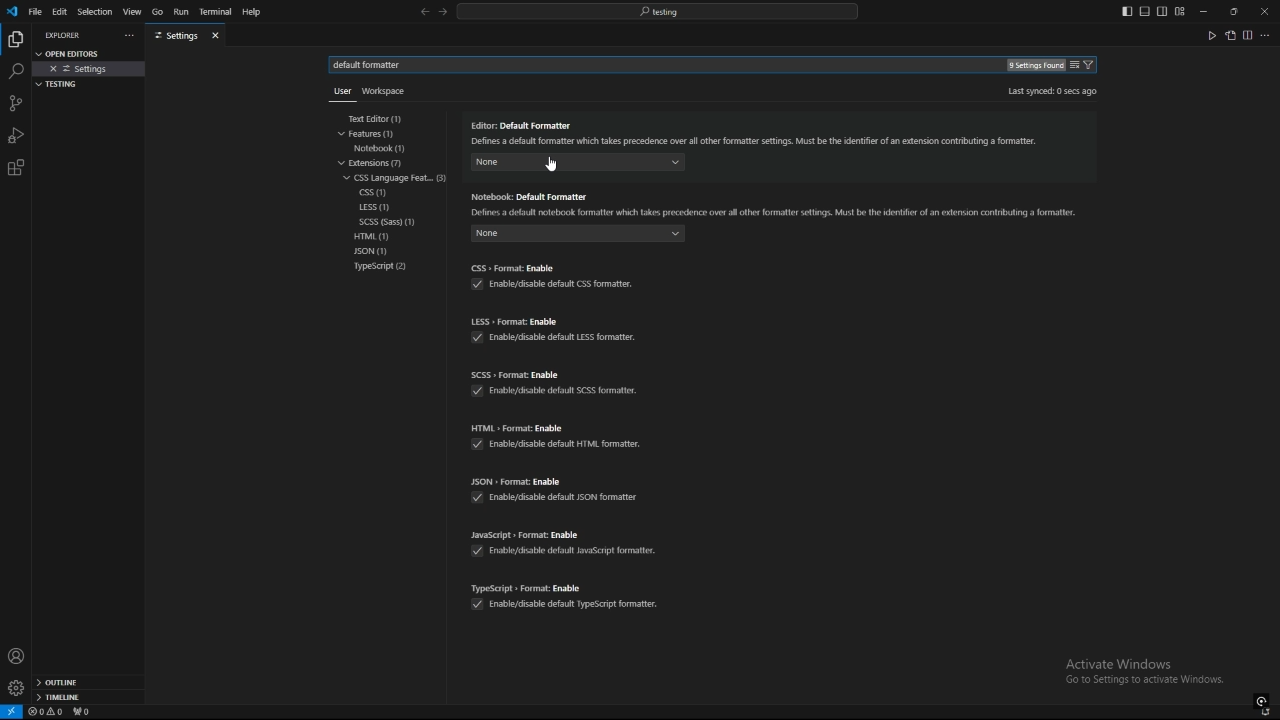  What do you see at coordinates (1204, 12) in the screenshot?
I see `minimize` at bounding box center [1204, 12].